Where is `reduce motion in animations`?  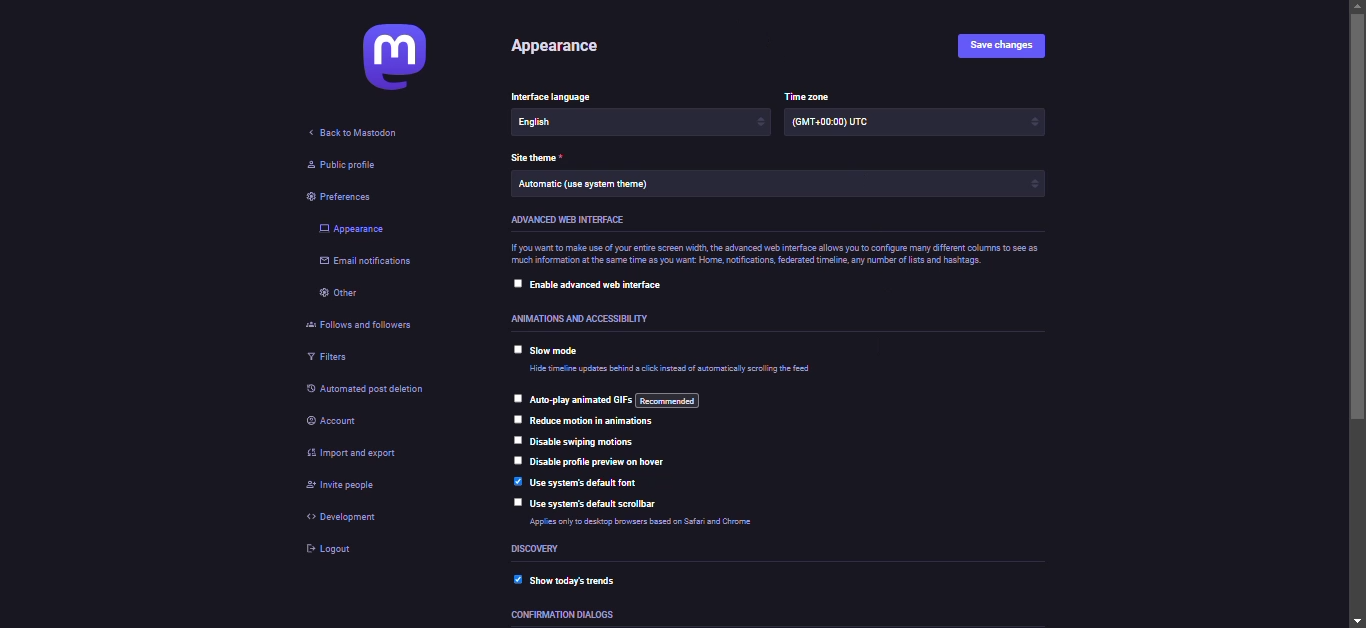 reduce motion in animations is located at coordinates (594, 422).